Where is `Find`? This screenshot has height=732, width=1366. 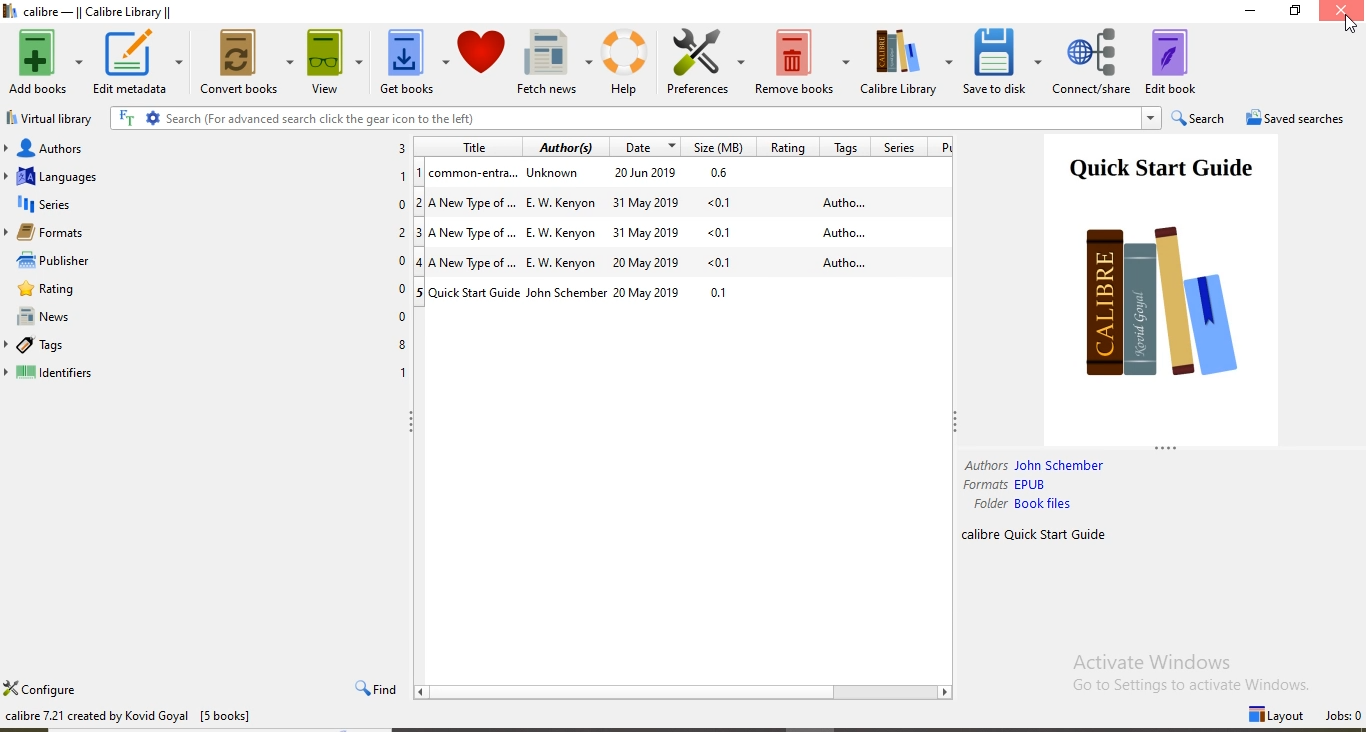 Find is located at coordinates (377, 687).